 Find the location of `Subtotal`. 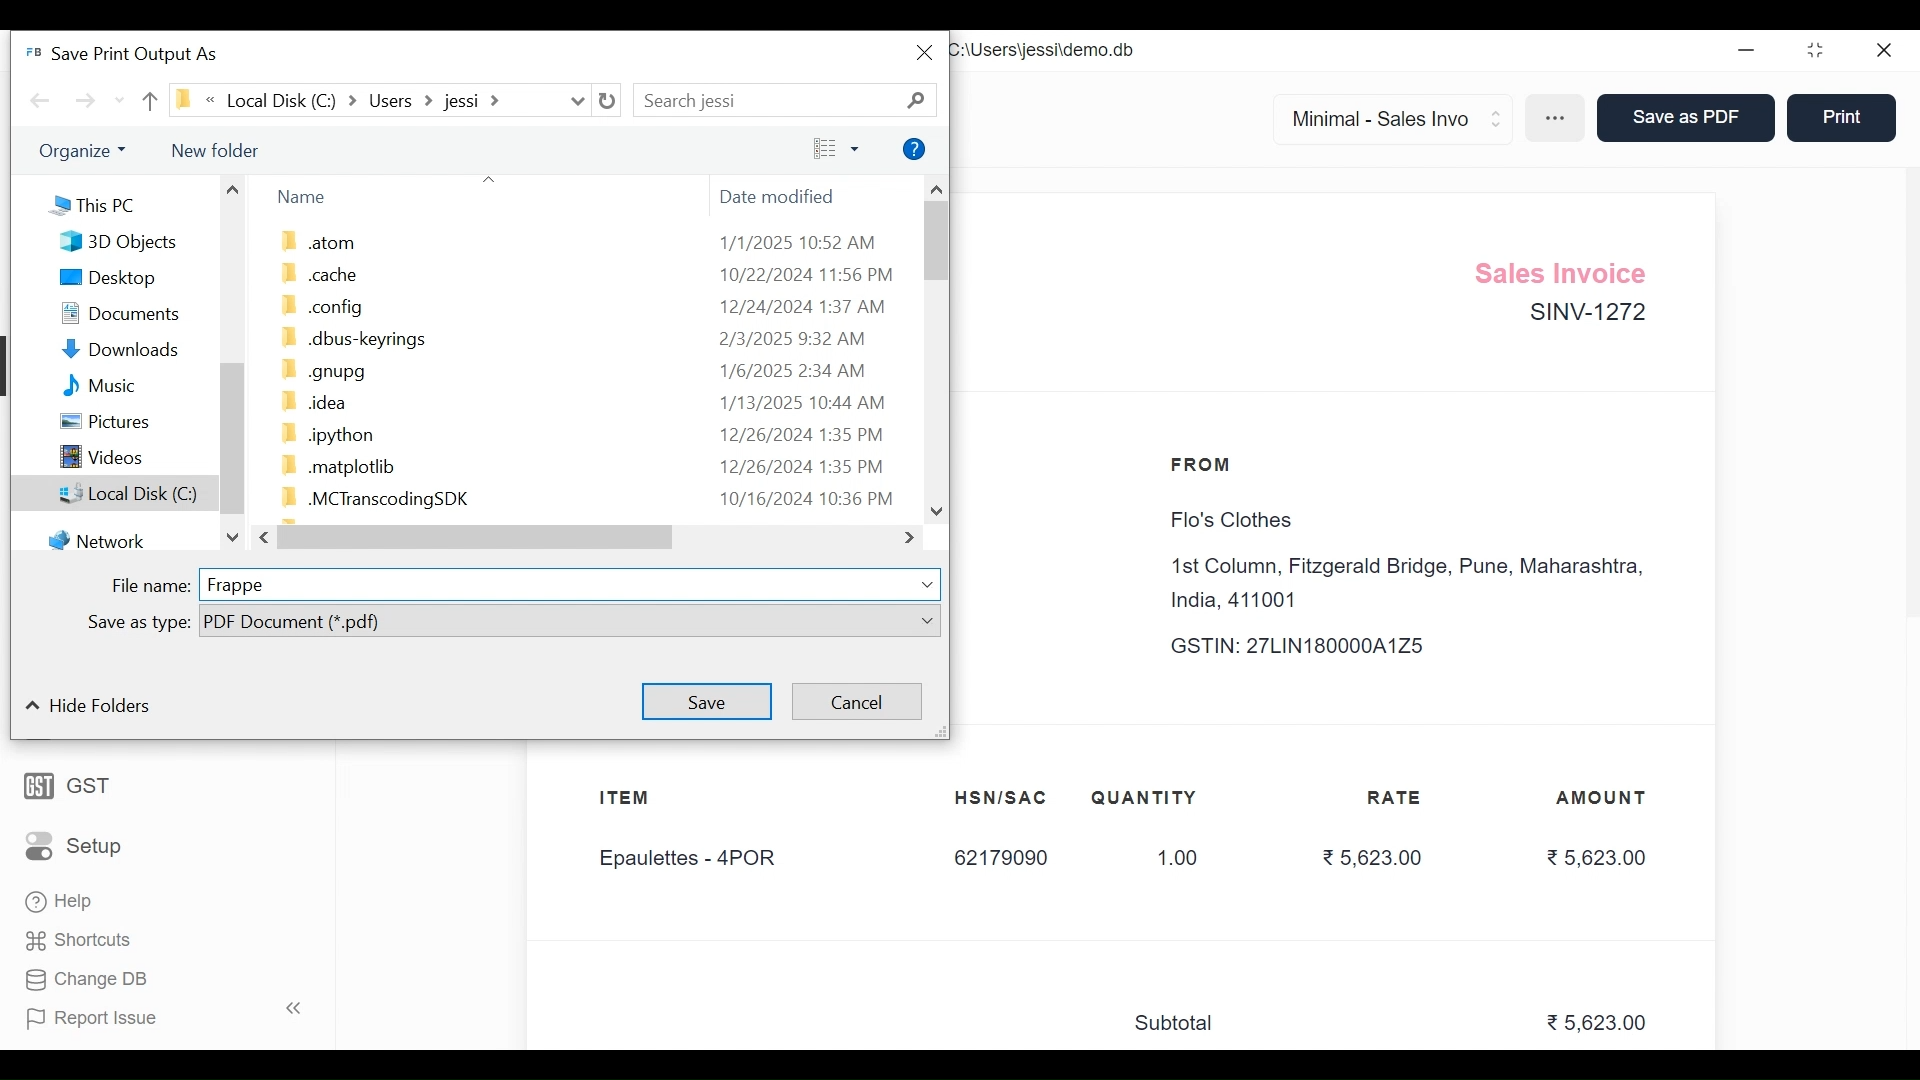

Subtotal is located at coordinates (1183, 1024).